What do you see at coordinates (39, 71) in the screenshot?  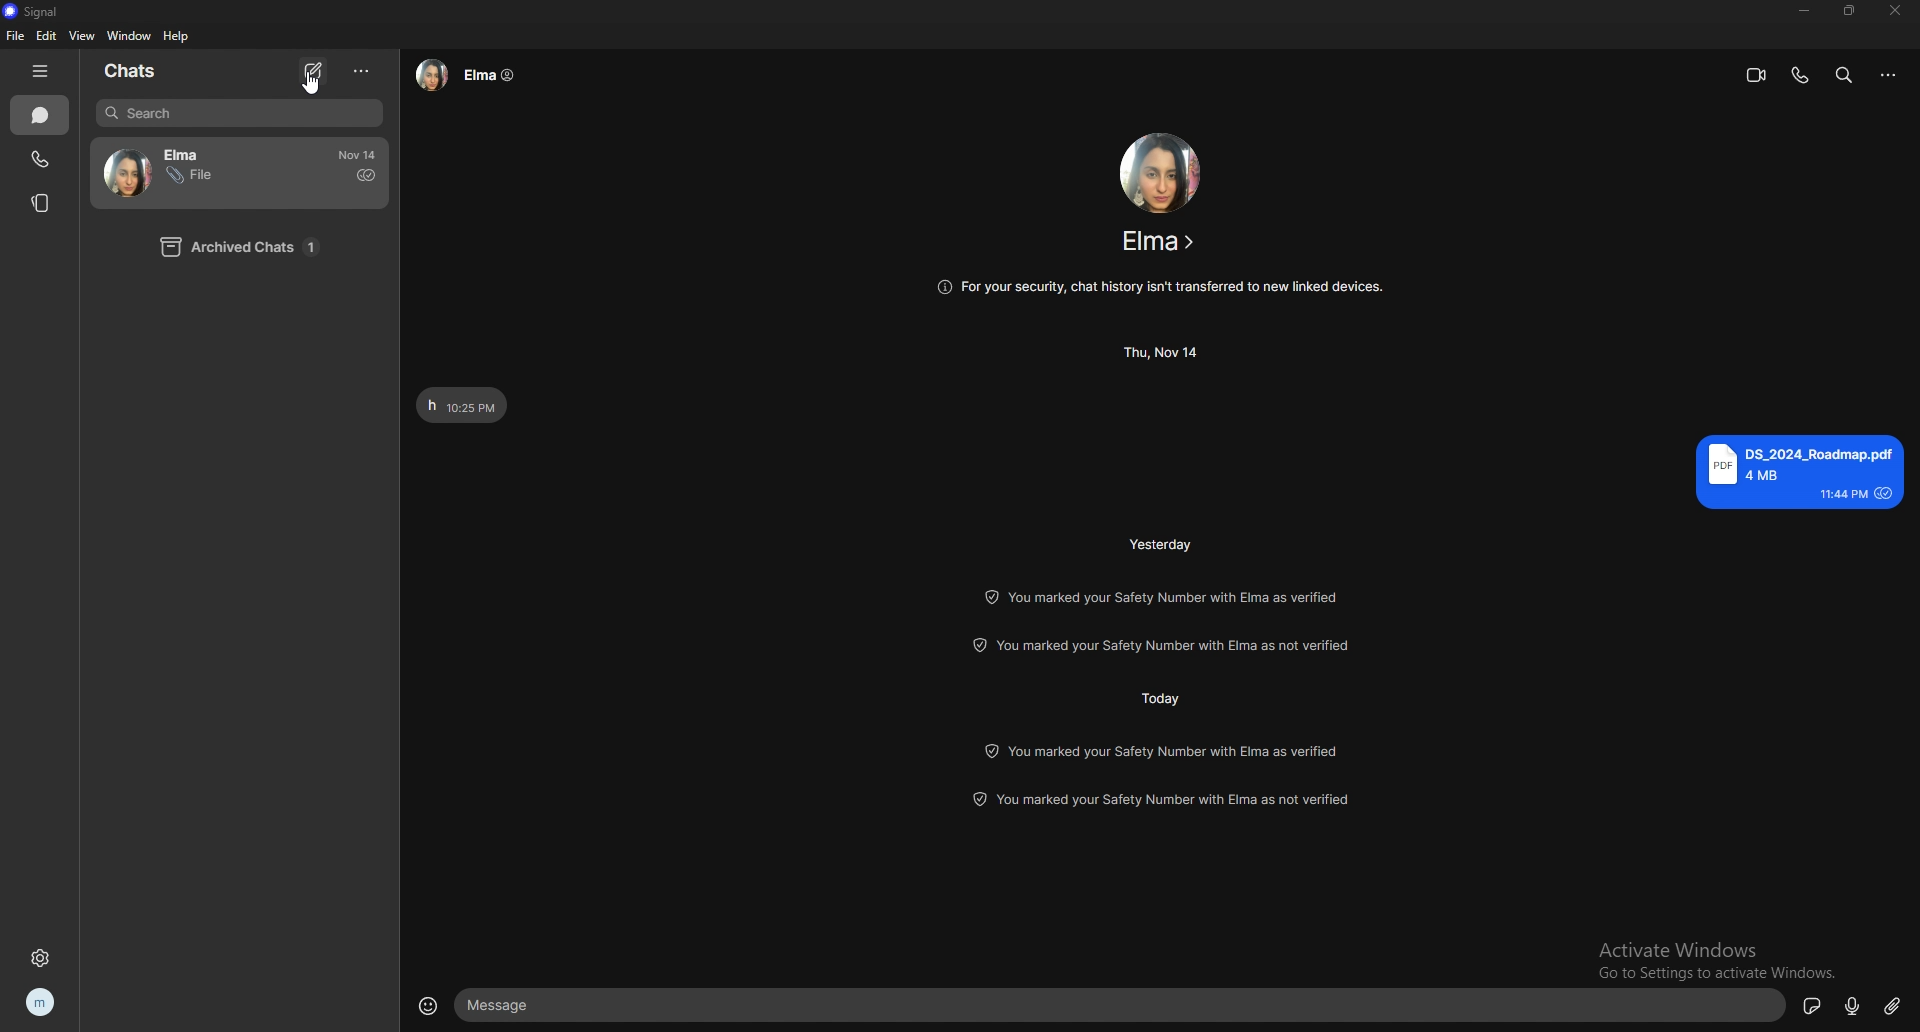 I see `hide tab` at bounding box center [39, 71].